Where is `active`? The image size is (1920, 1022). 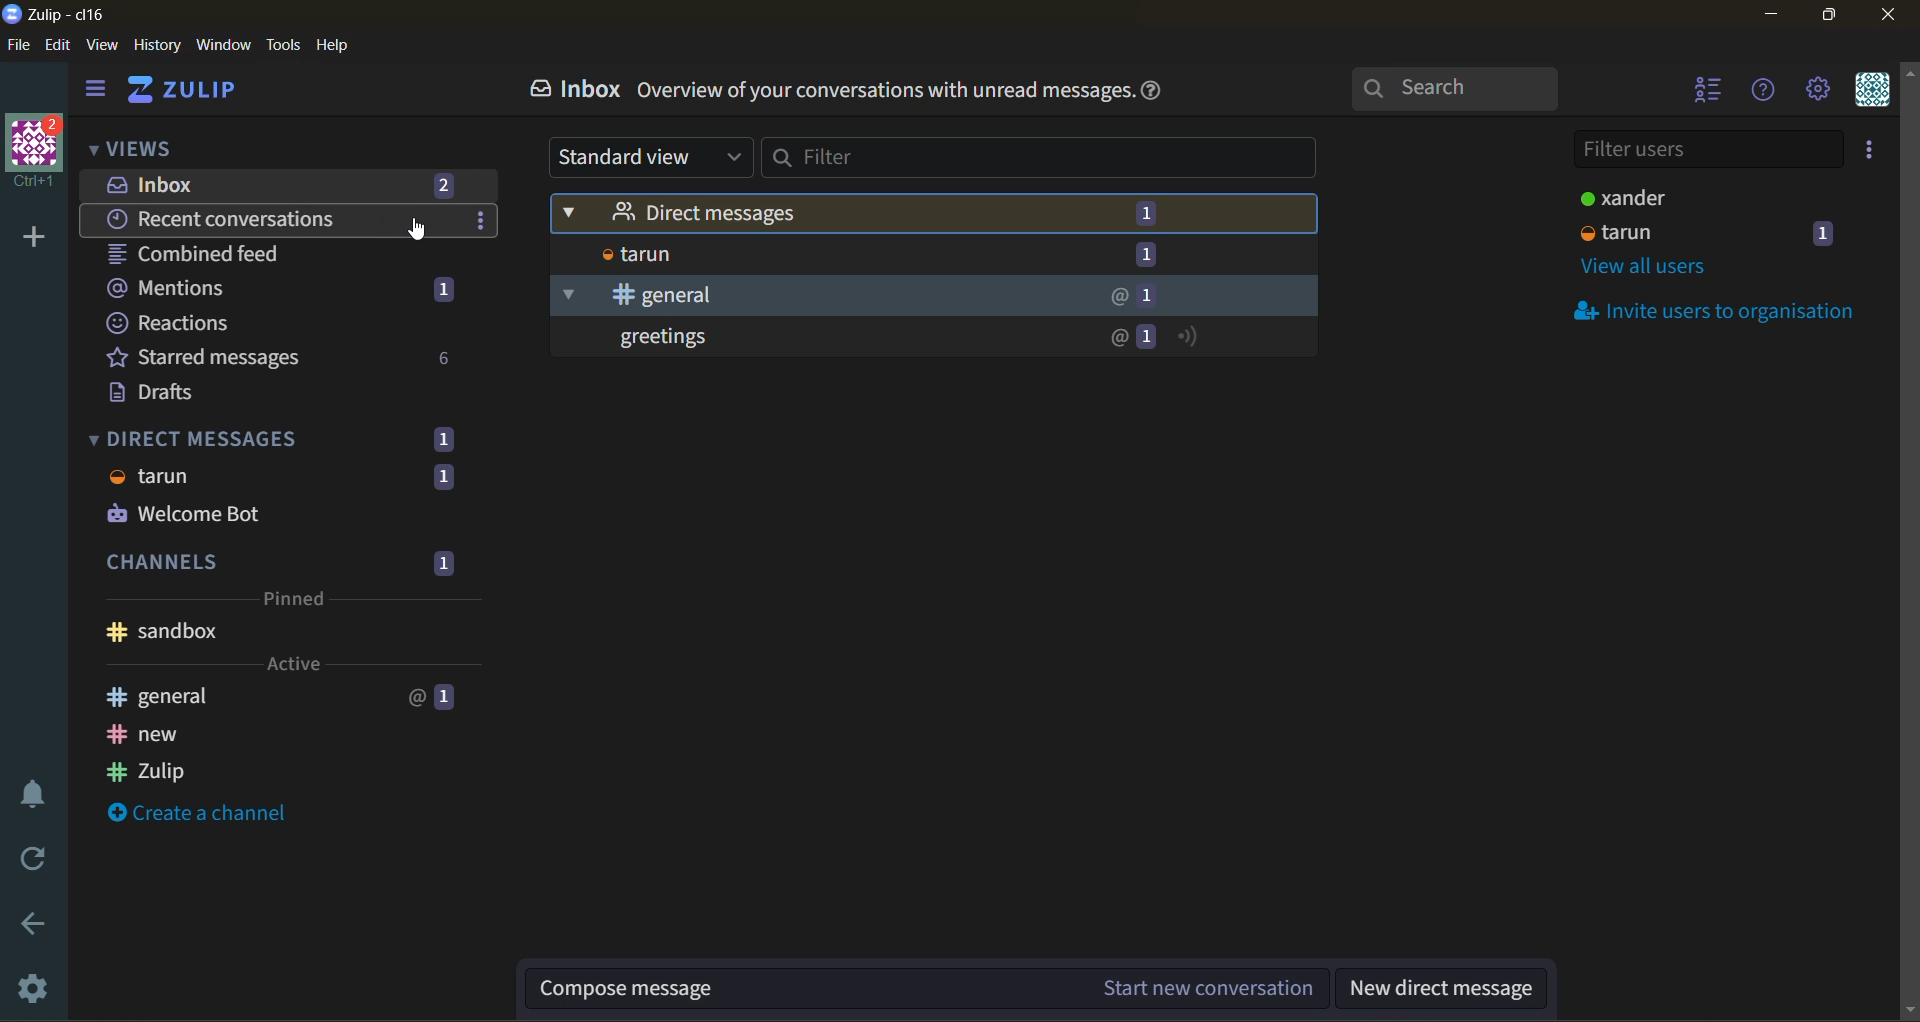
active is located at coordinates (292, 664).